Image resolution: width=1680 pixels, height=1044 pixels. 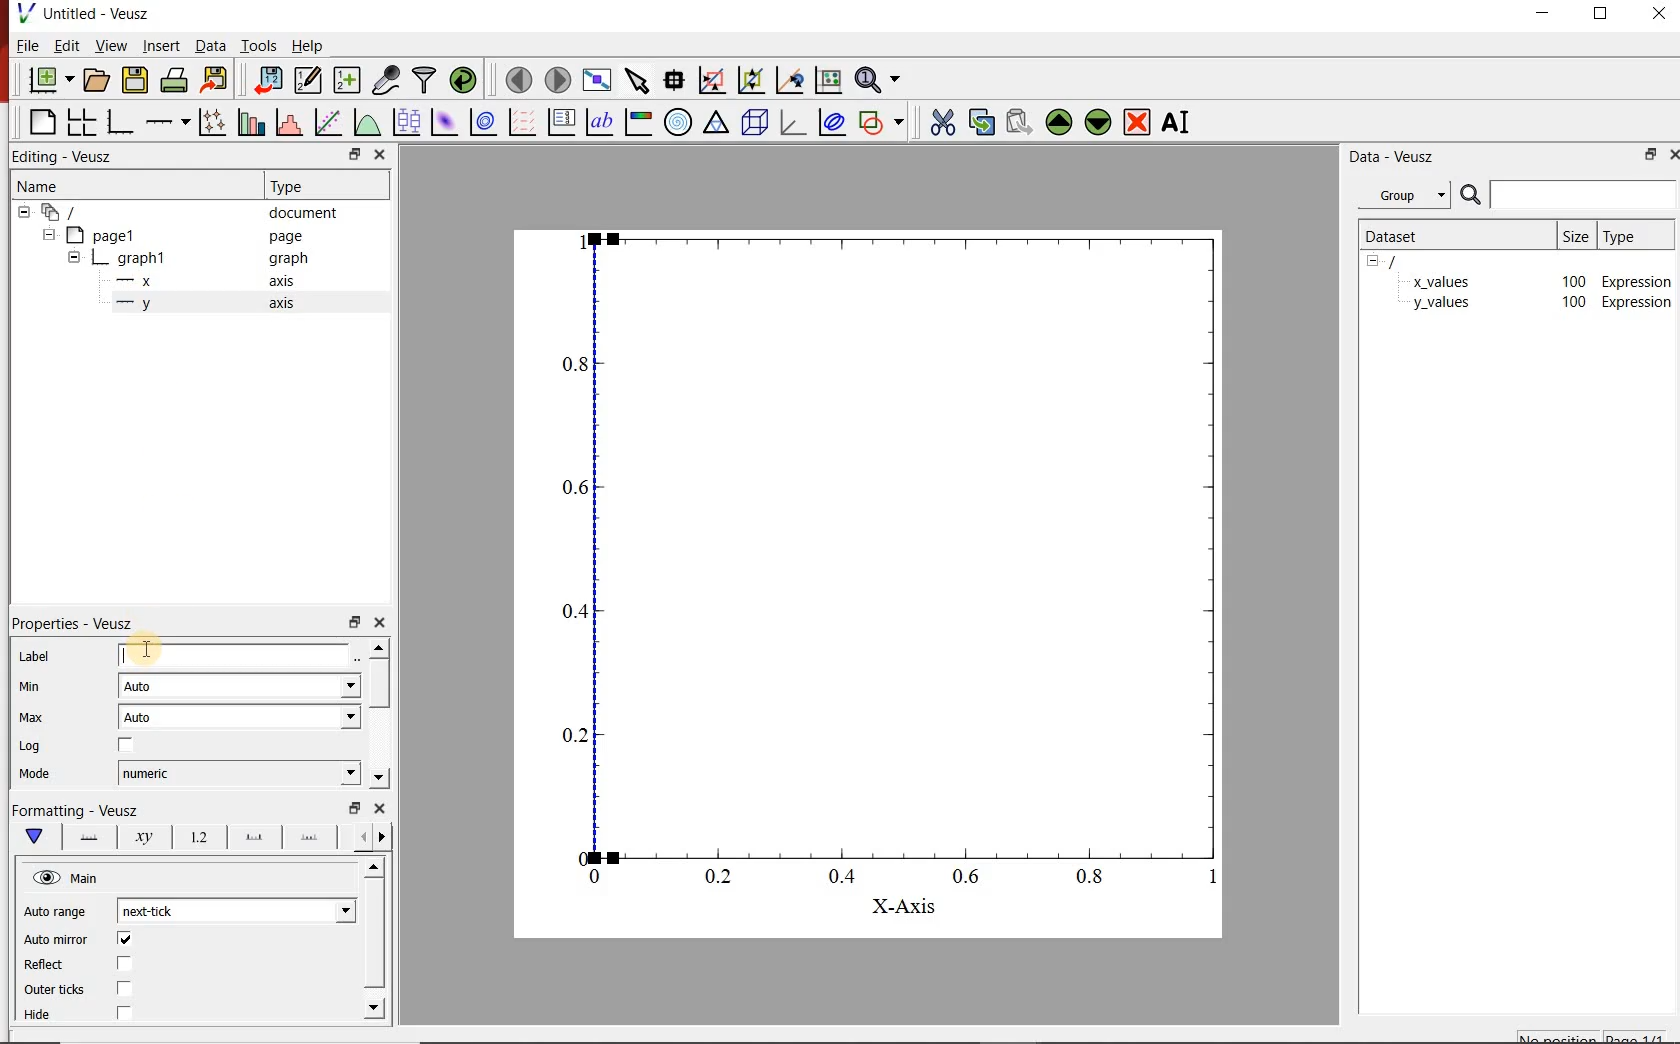 What do you see at coordinates (1441, 280) in the screenshot?
I see `x_values` at bounding box center [1441, 280].